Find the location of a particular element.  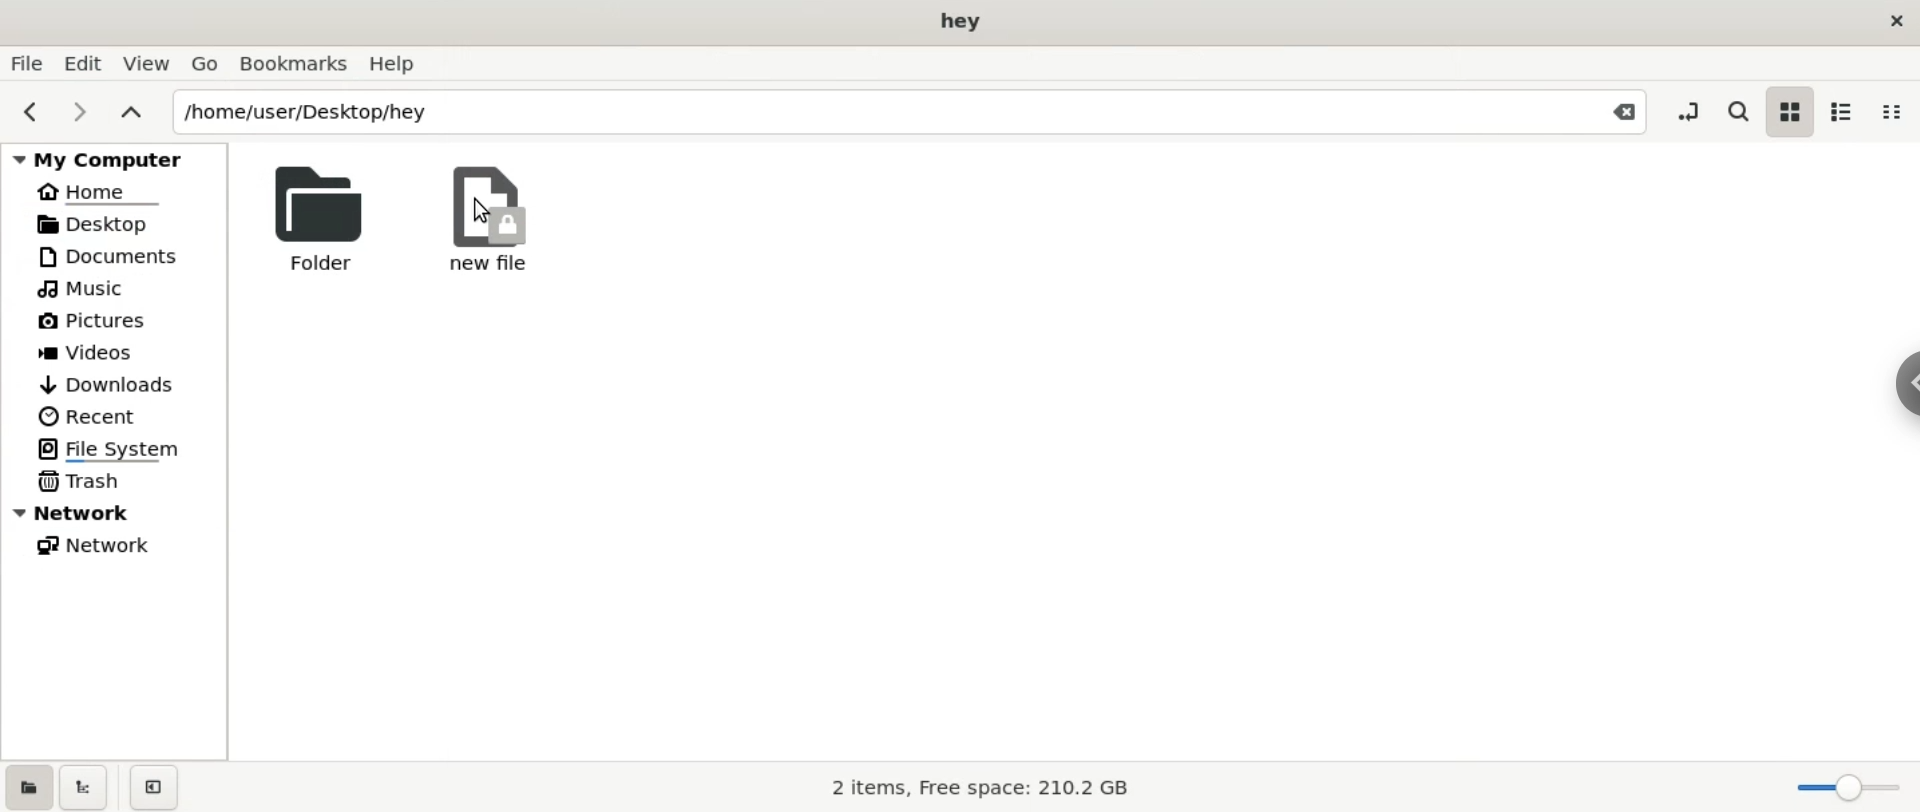

close sidebar is located at coordinates (162, 785).